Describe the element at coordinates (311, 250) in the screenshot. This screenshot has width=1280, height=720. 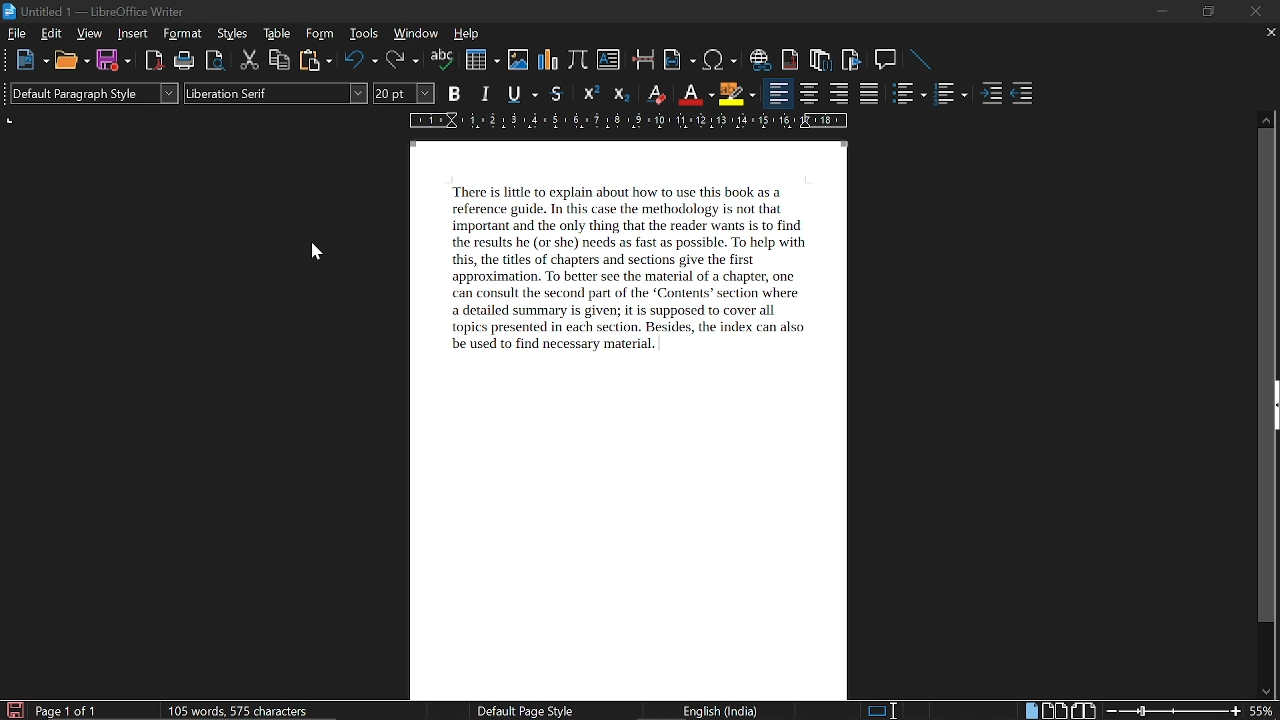
I see `cursor` at that location.